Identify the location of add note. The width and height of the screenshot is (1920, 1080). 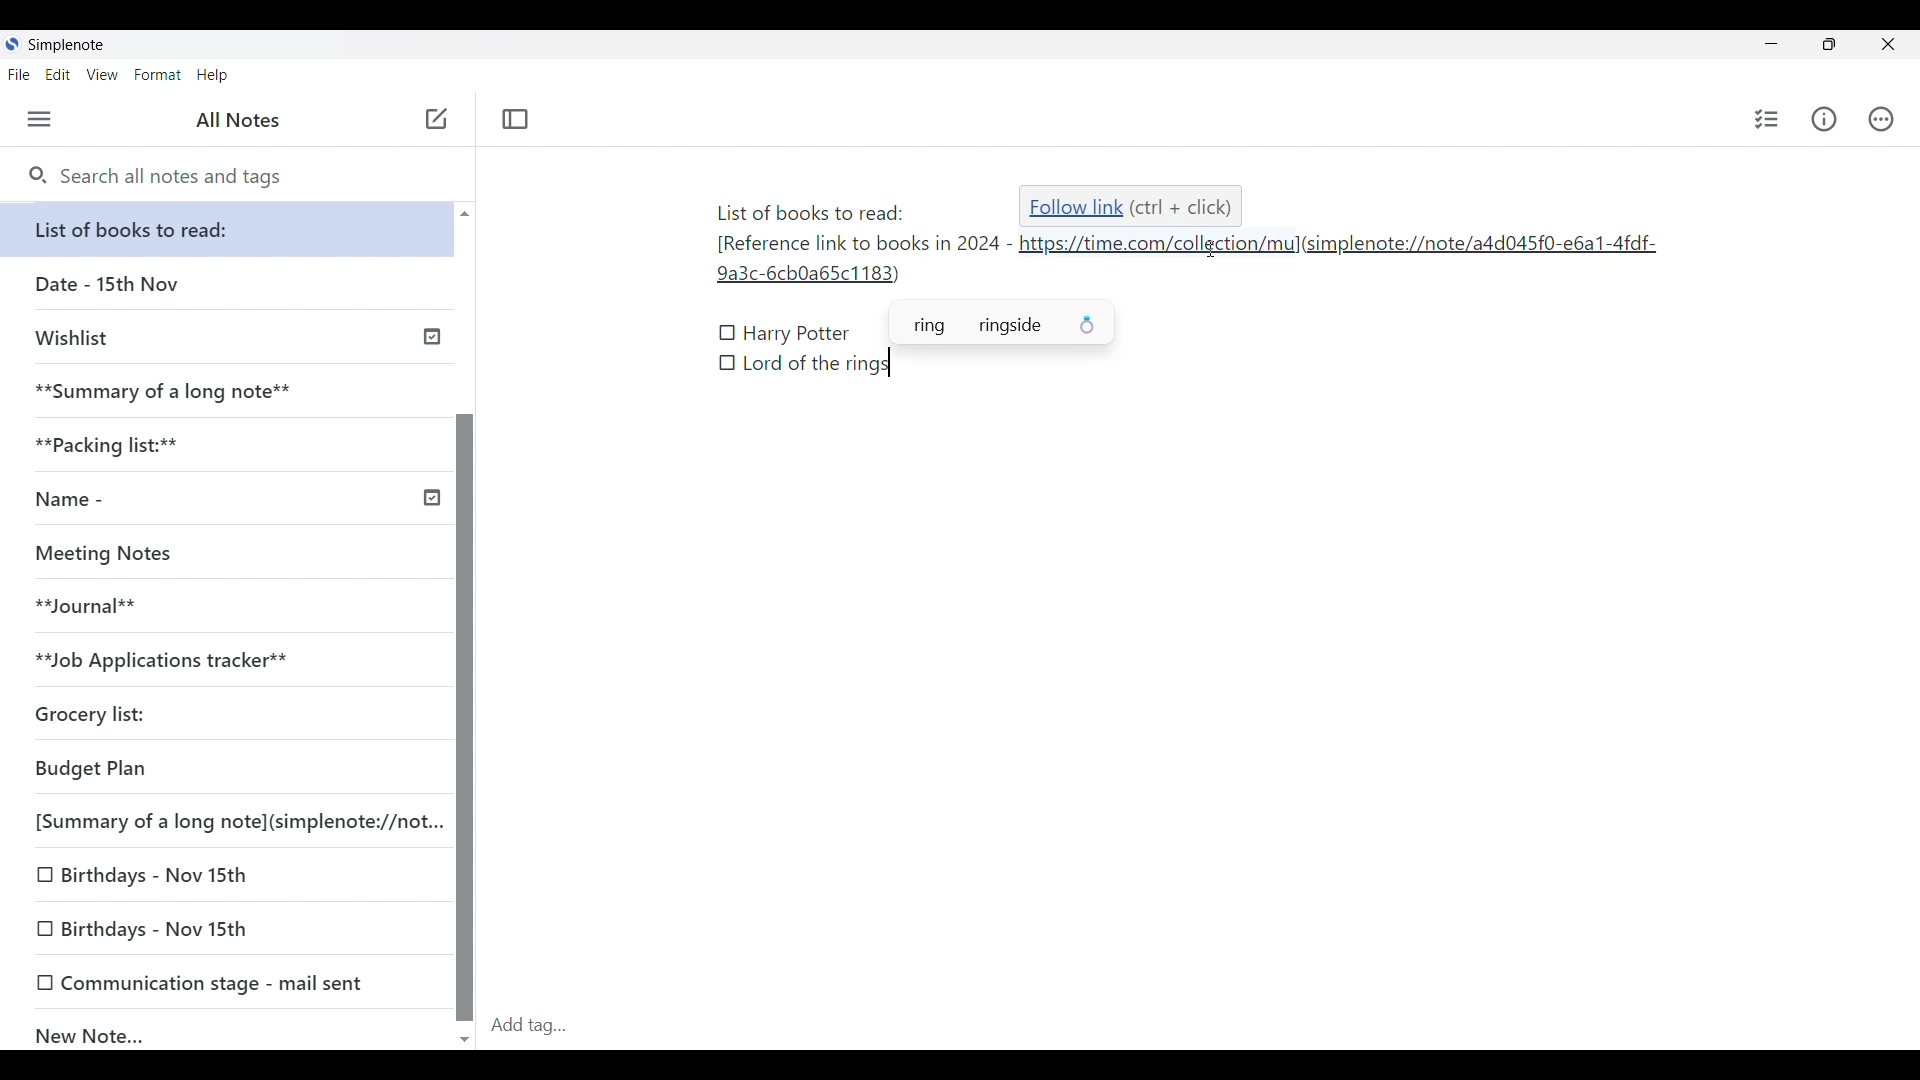
(434, 117).